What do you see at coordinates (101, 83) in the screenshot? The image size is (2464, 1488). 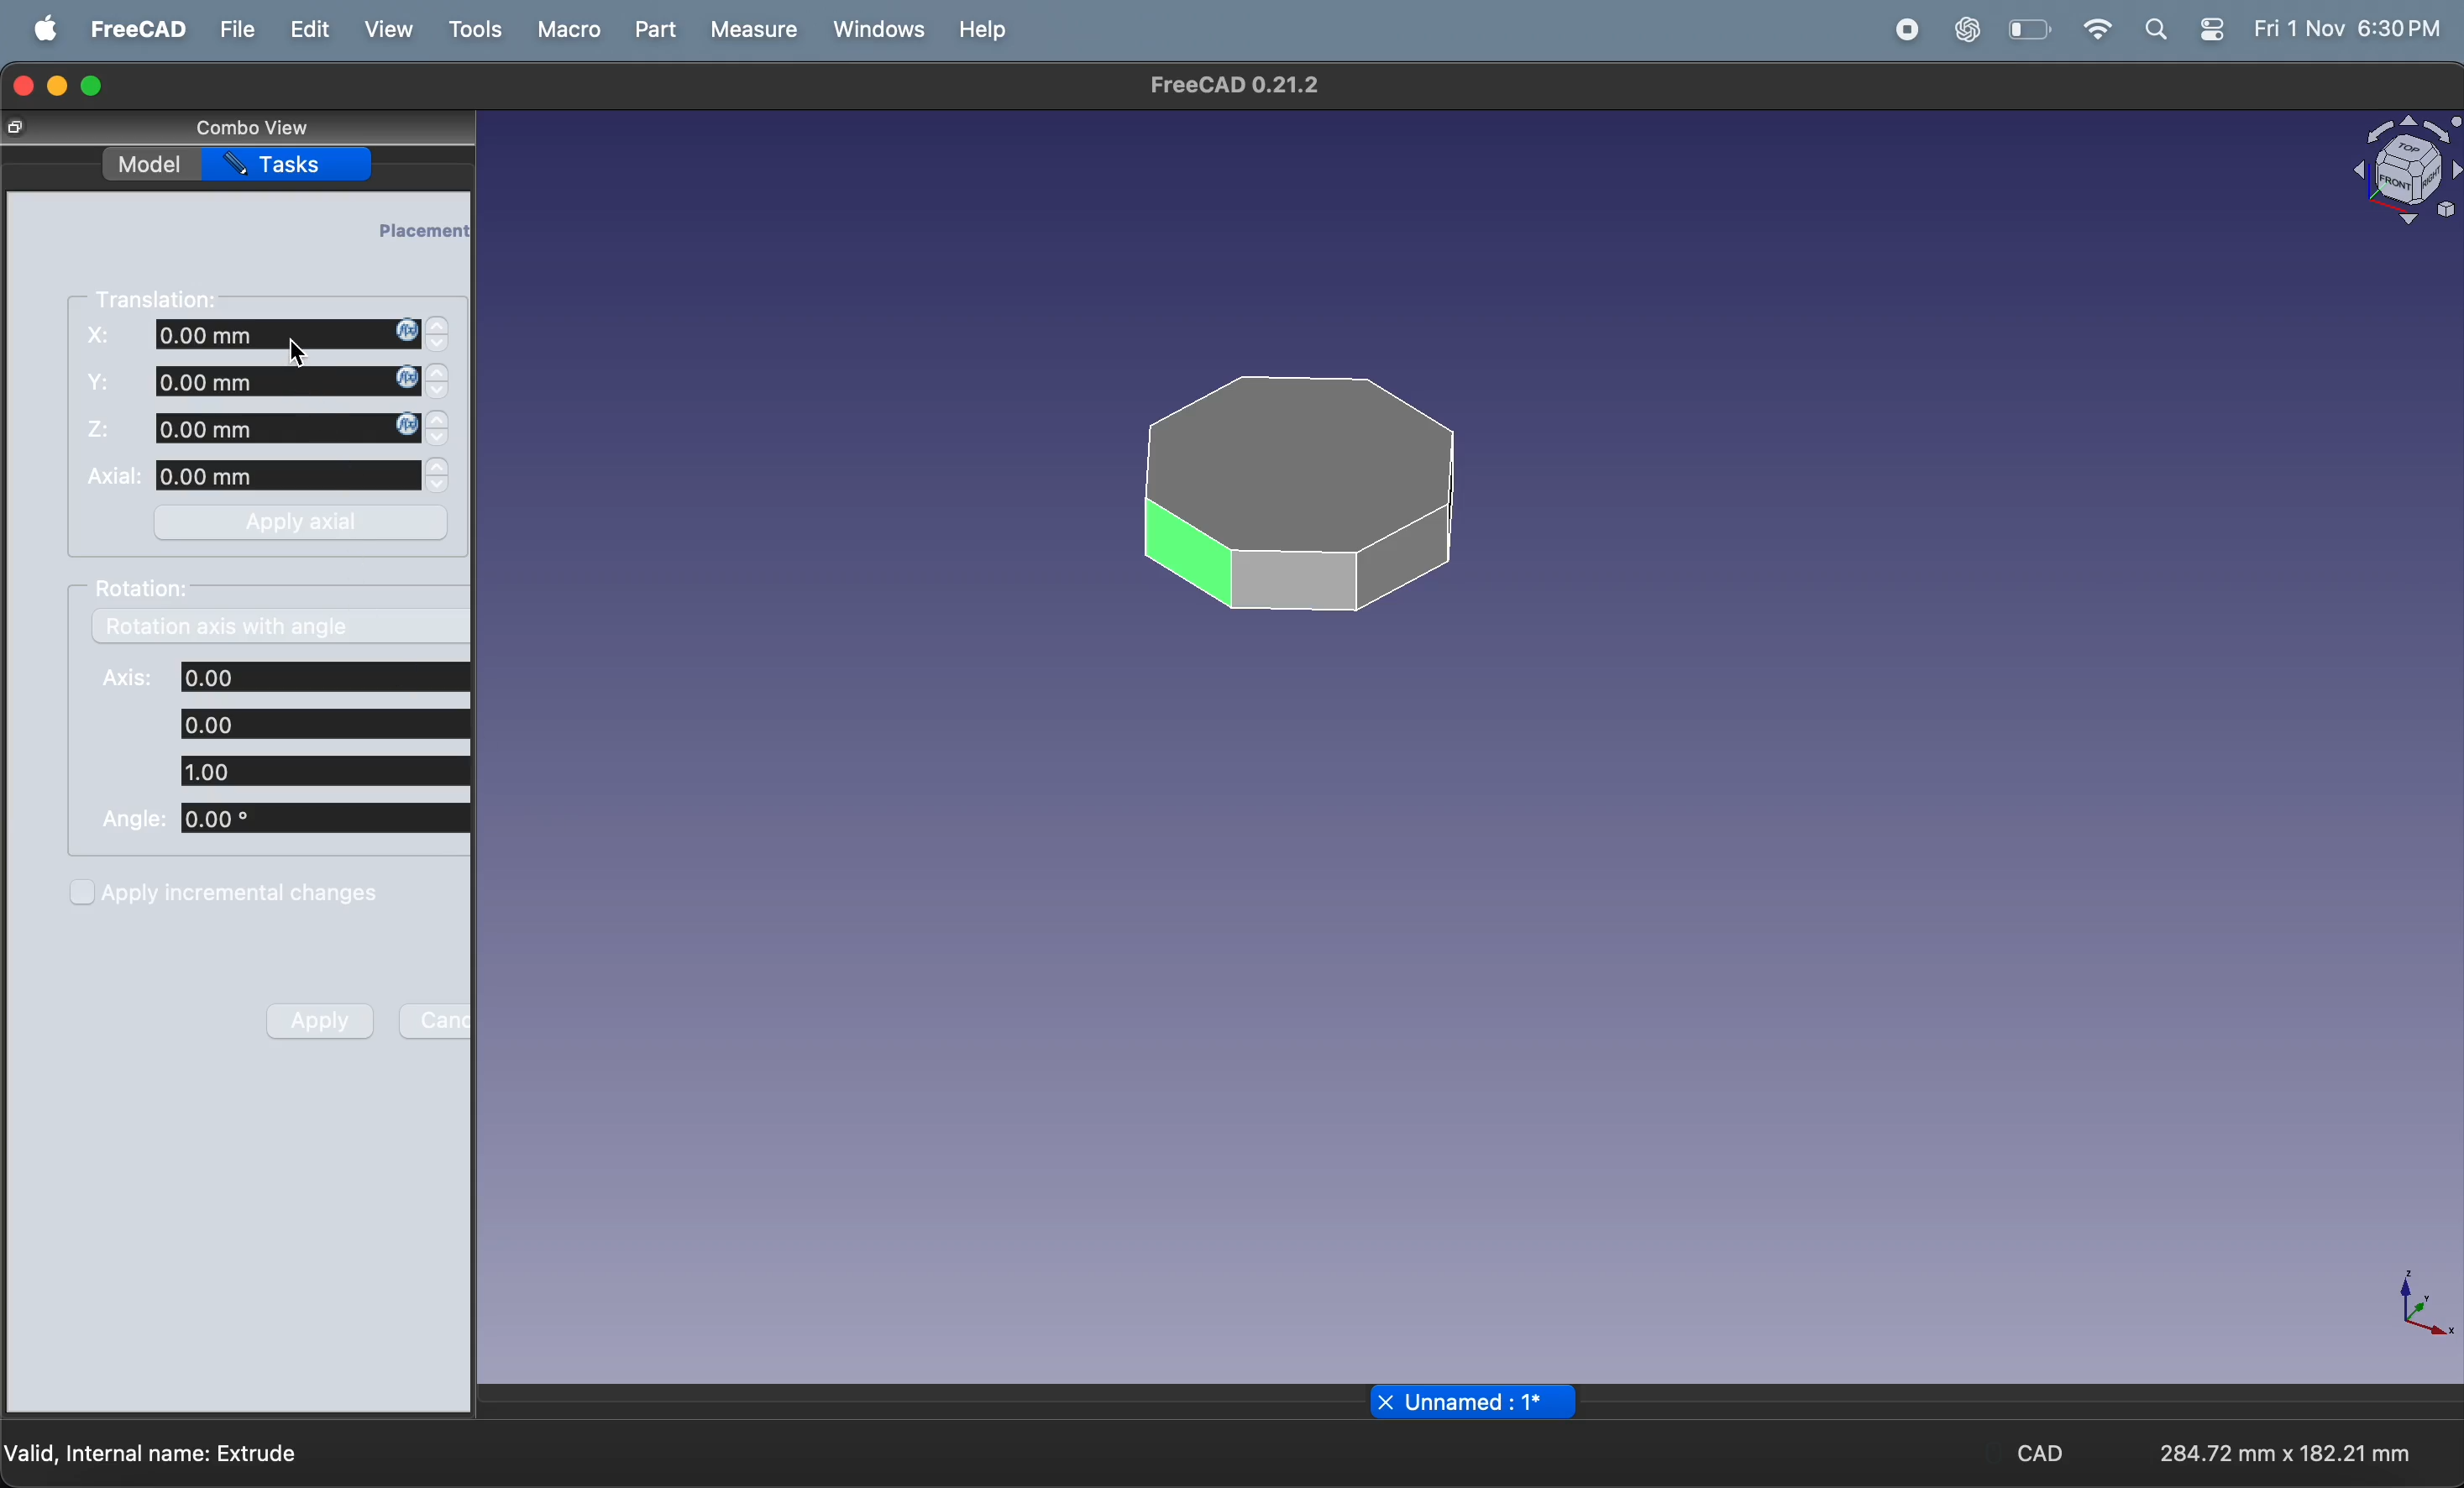 I see `maximize` at bounding box center [101, 83].